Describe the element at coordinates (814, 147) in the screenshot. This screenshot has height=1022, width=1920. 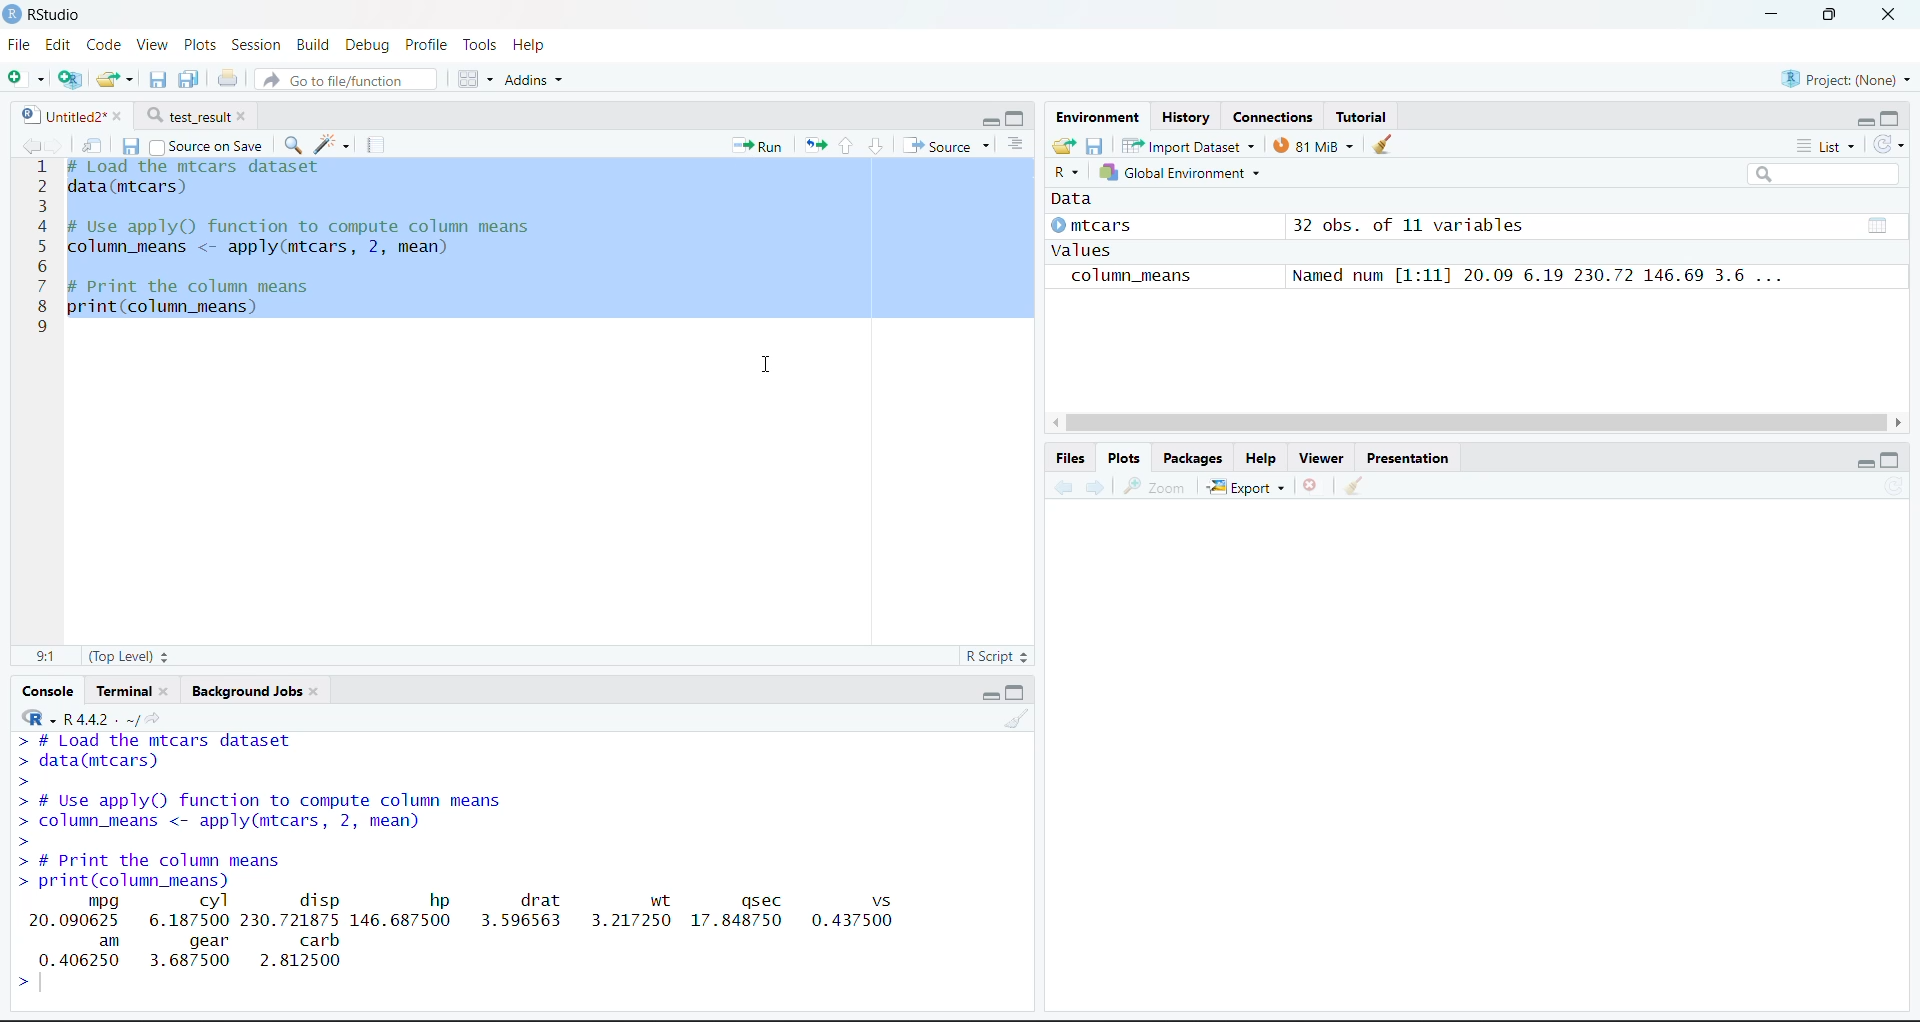
I see `Re-run the previous code region (Ctrl + Alt + P)` at that location.